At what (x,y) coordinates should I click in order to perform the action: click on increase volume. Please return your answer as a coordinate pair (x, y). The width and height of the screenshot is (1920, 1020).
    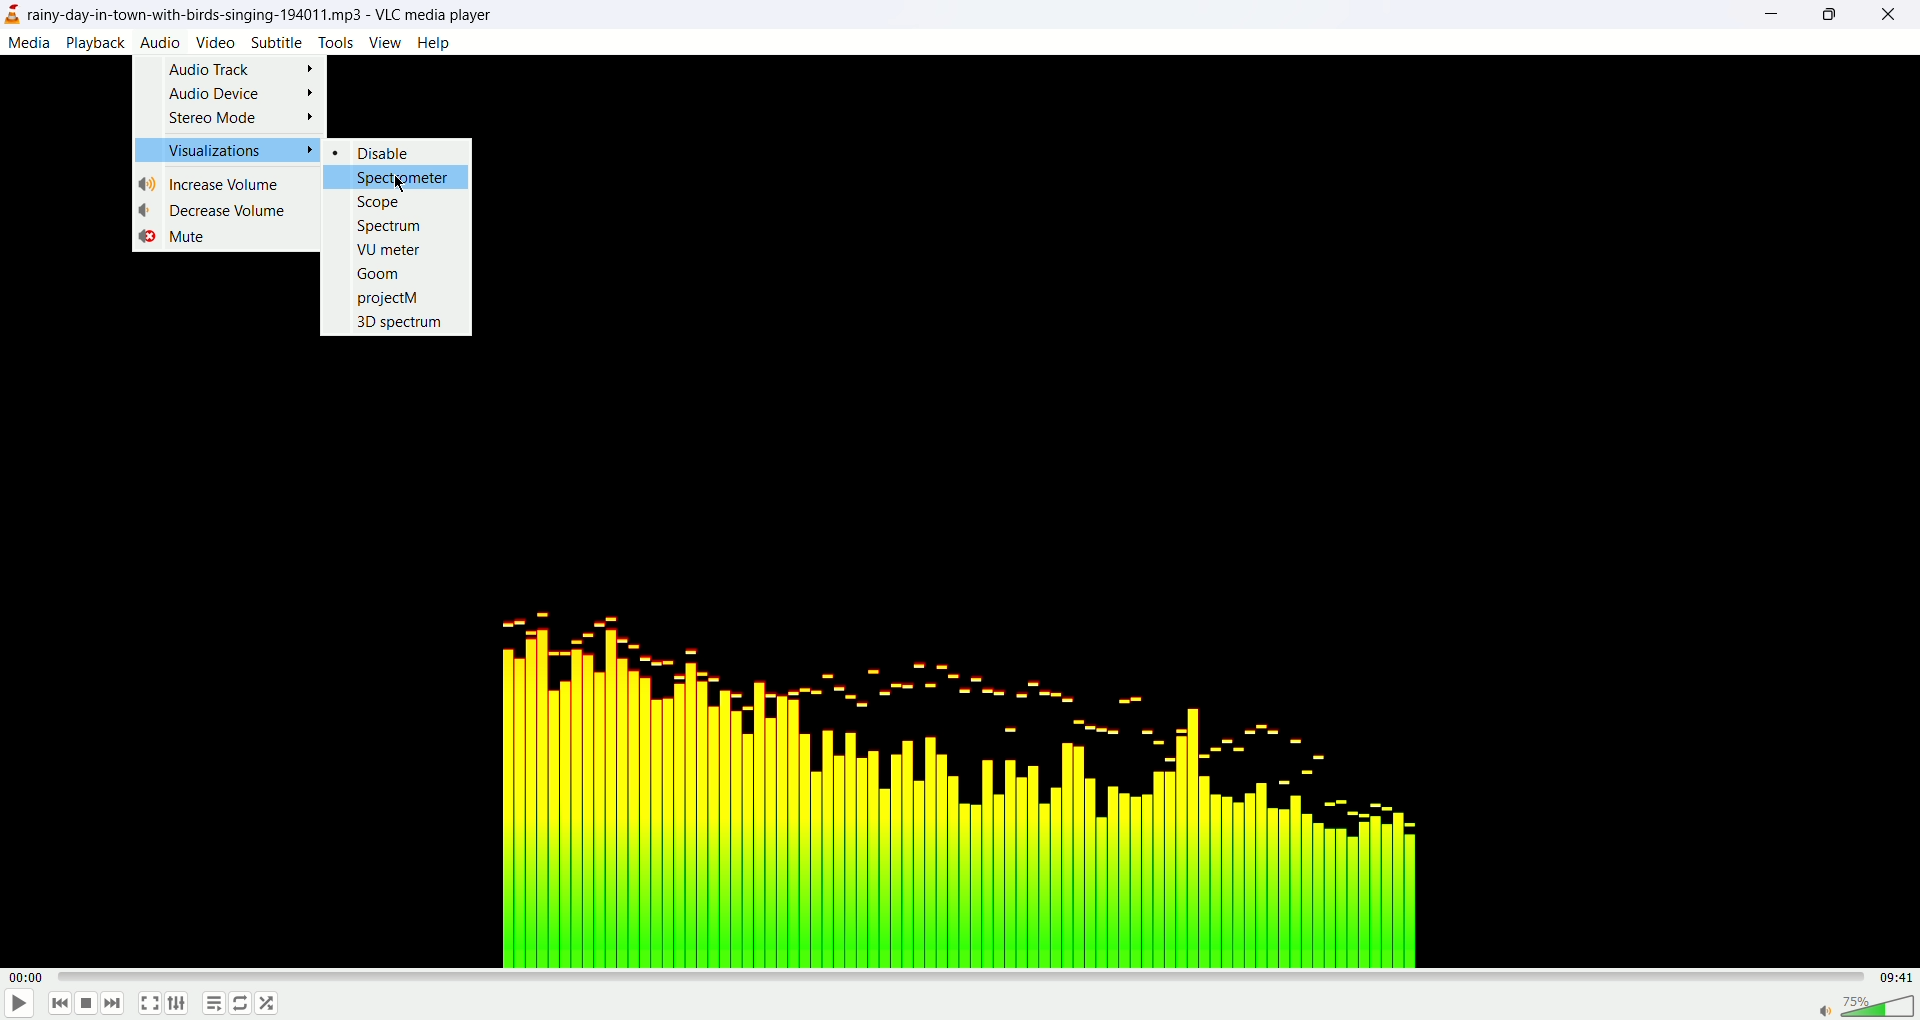
    Looking at the image, I should click on (214, 184).